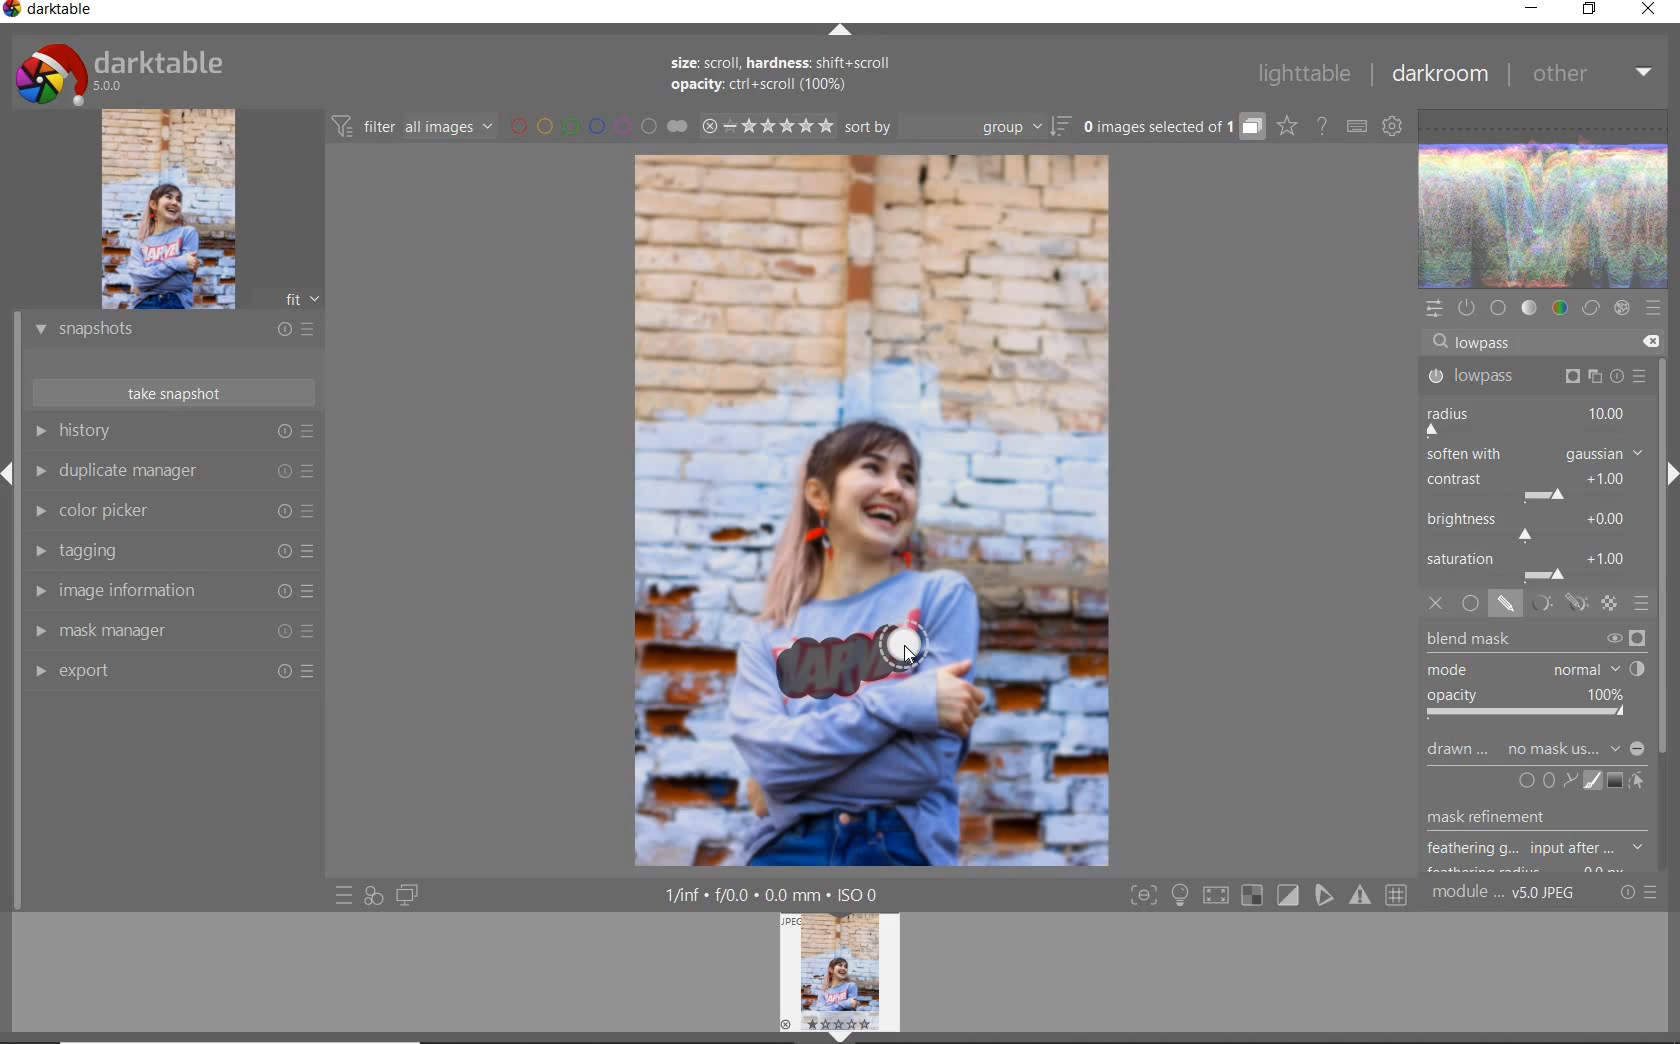 The width and height of the screenshot is (1680, 1044). Describe the element at coordinates (1498, 308) in the screenshot. I see `base` at that location.